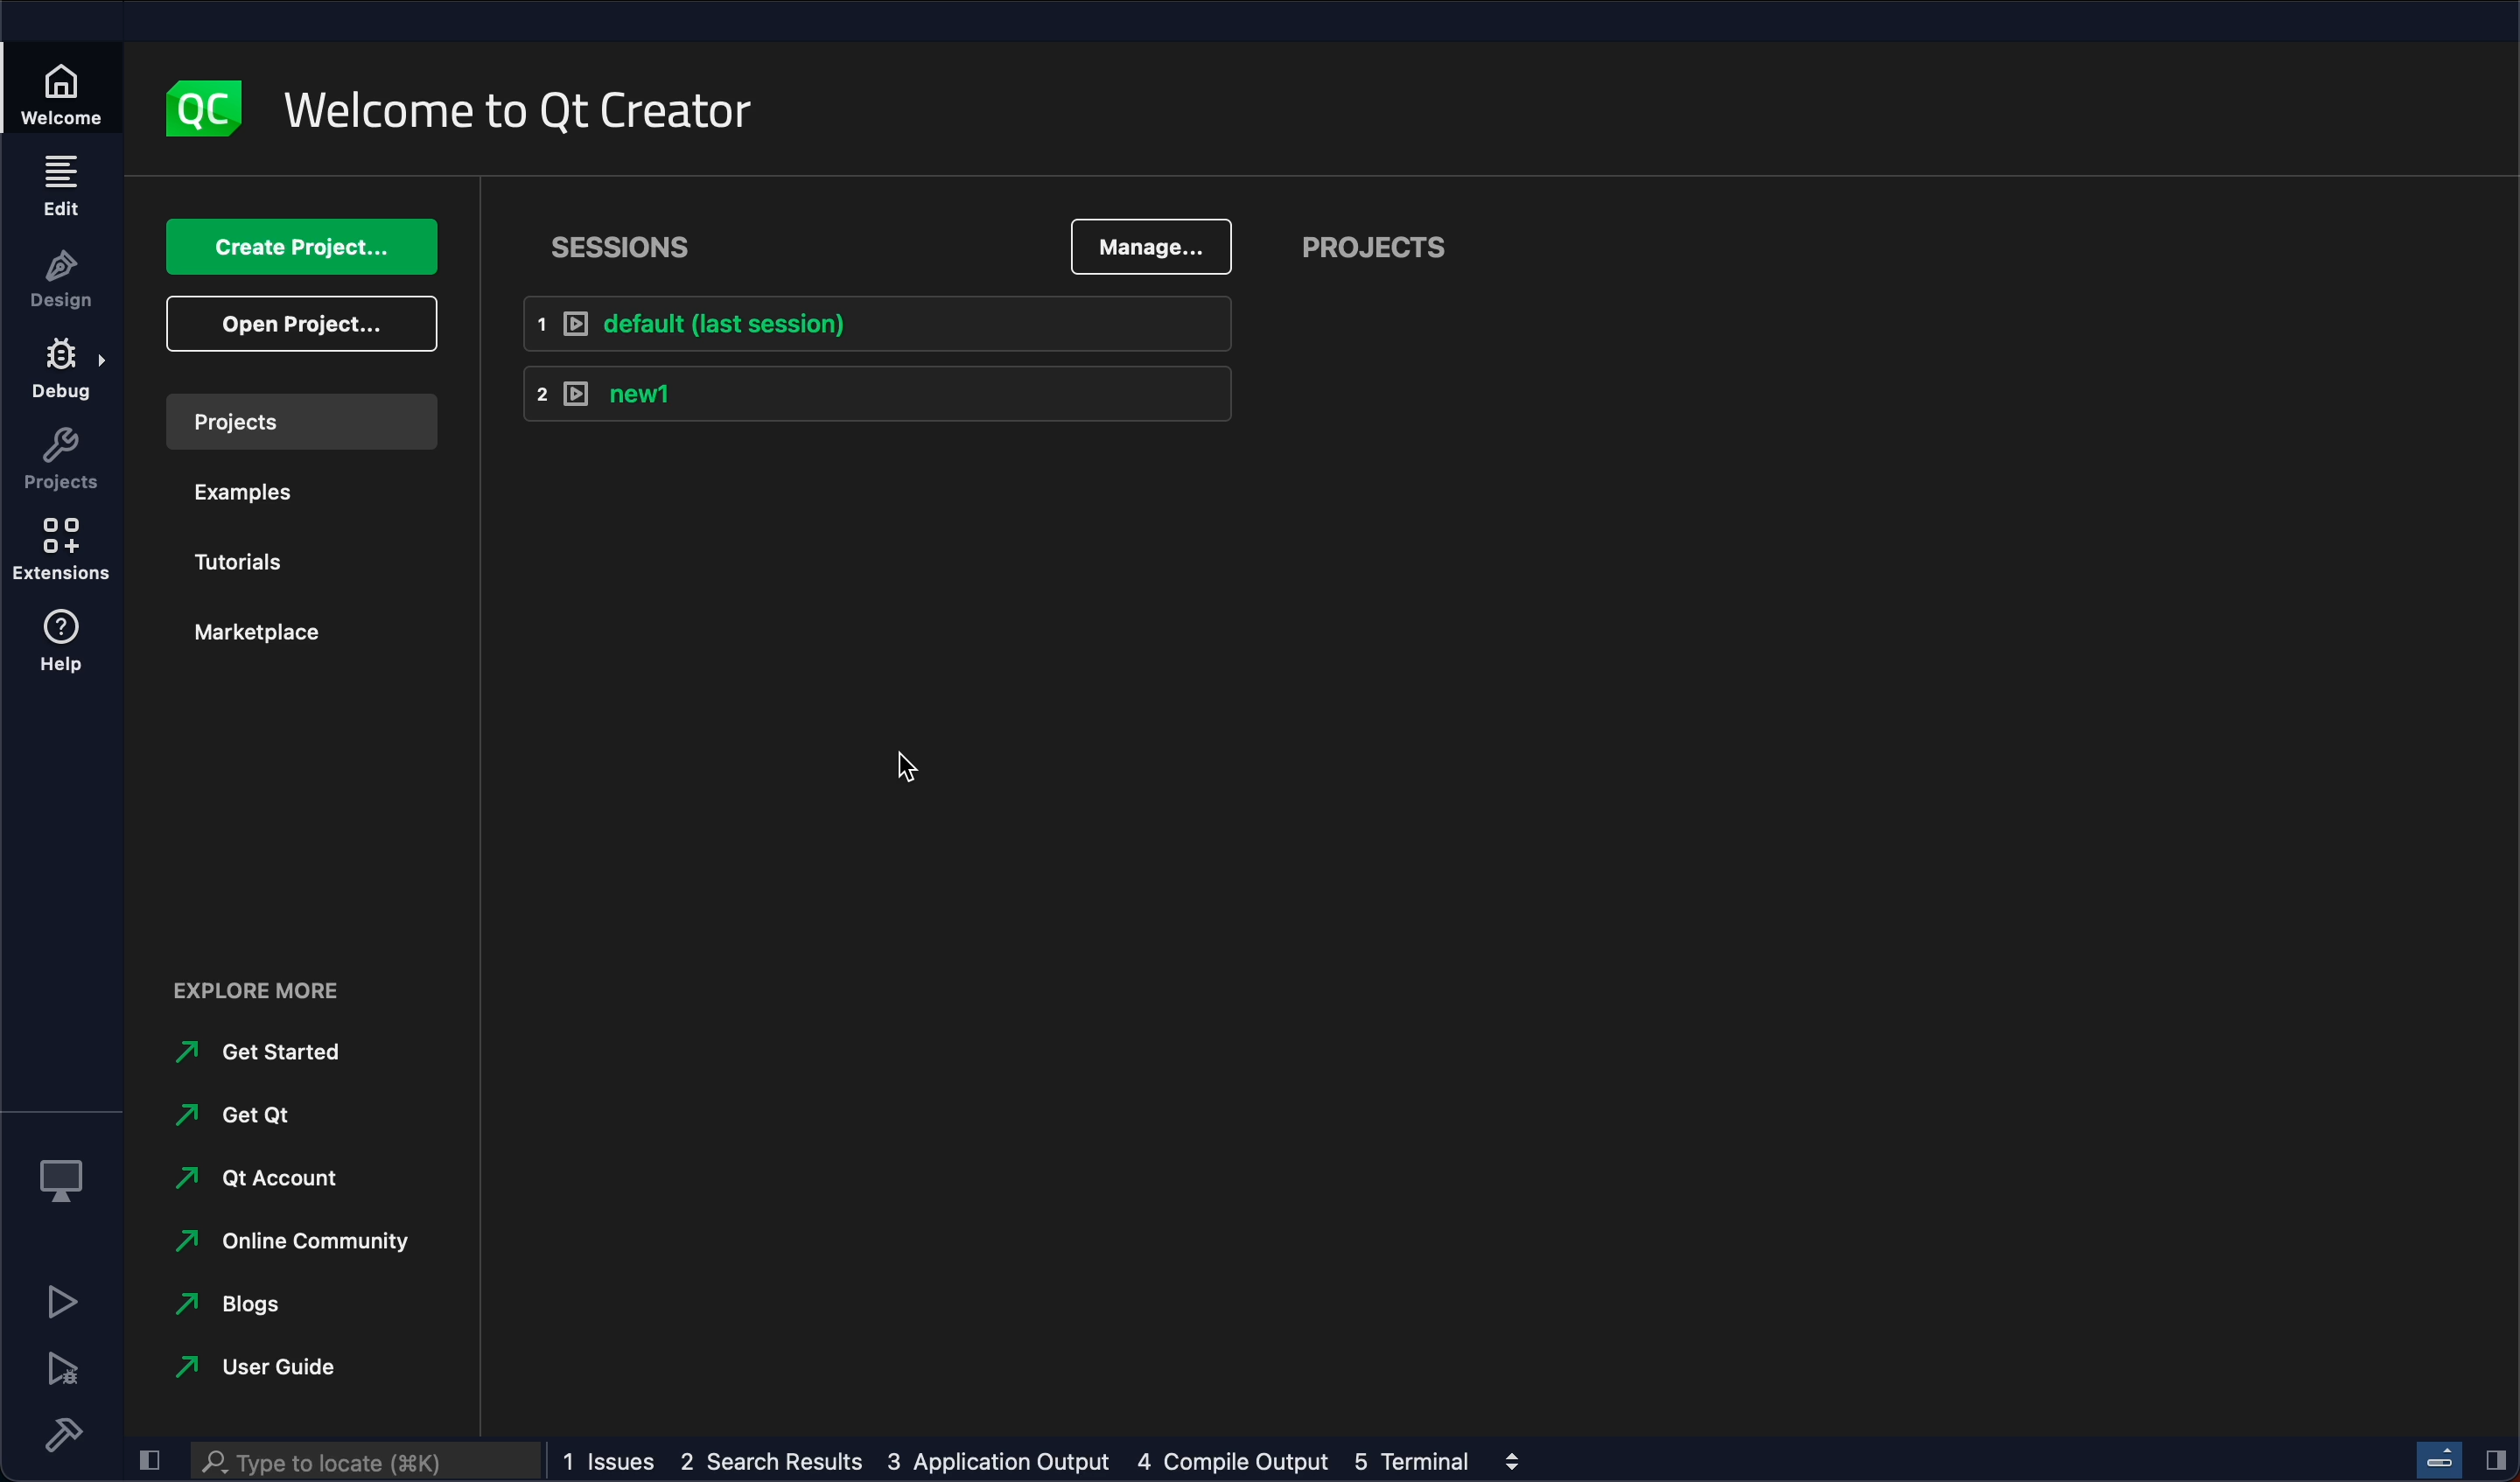 The width and height of the screenshot is (2520, 1482). What do you see at coordinates (199, 104) in the screenshot?
I see `logo` at bounding box center [199, 104].